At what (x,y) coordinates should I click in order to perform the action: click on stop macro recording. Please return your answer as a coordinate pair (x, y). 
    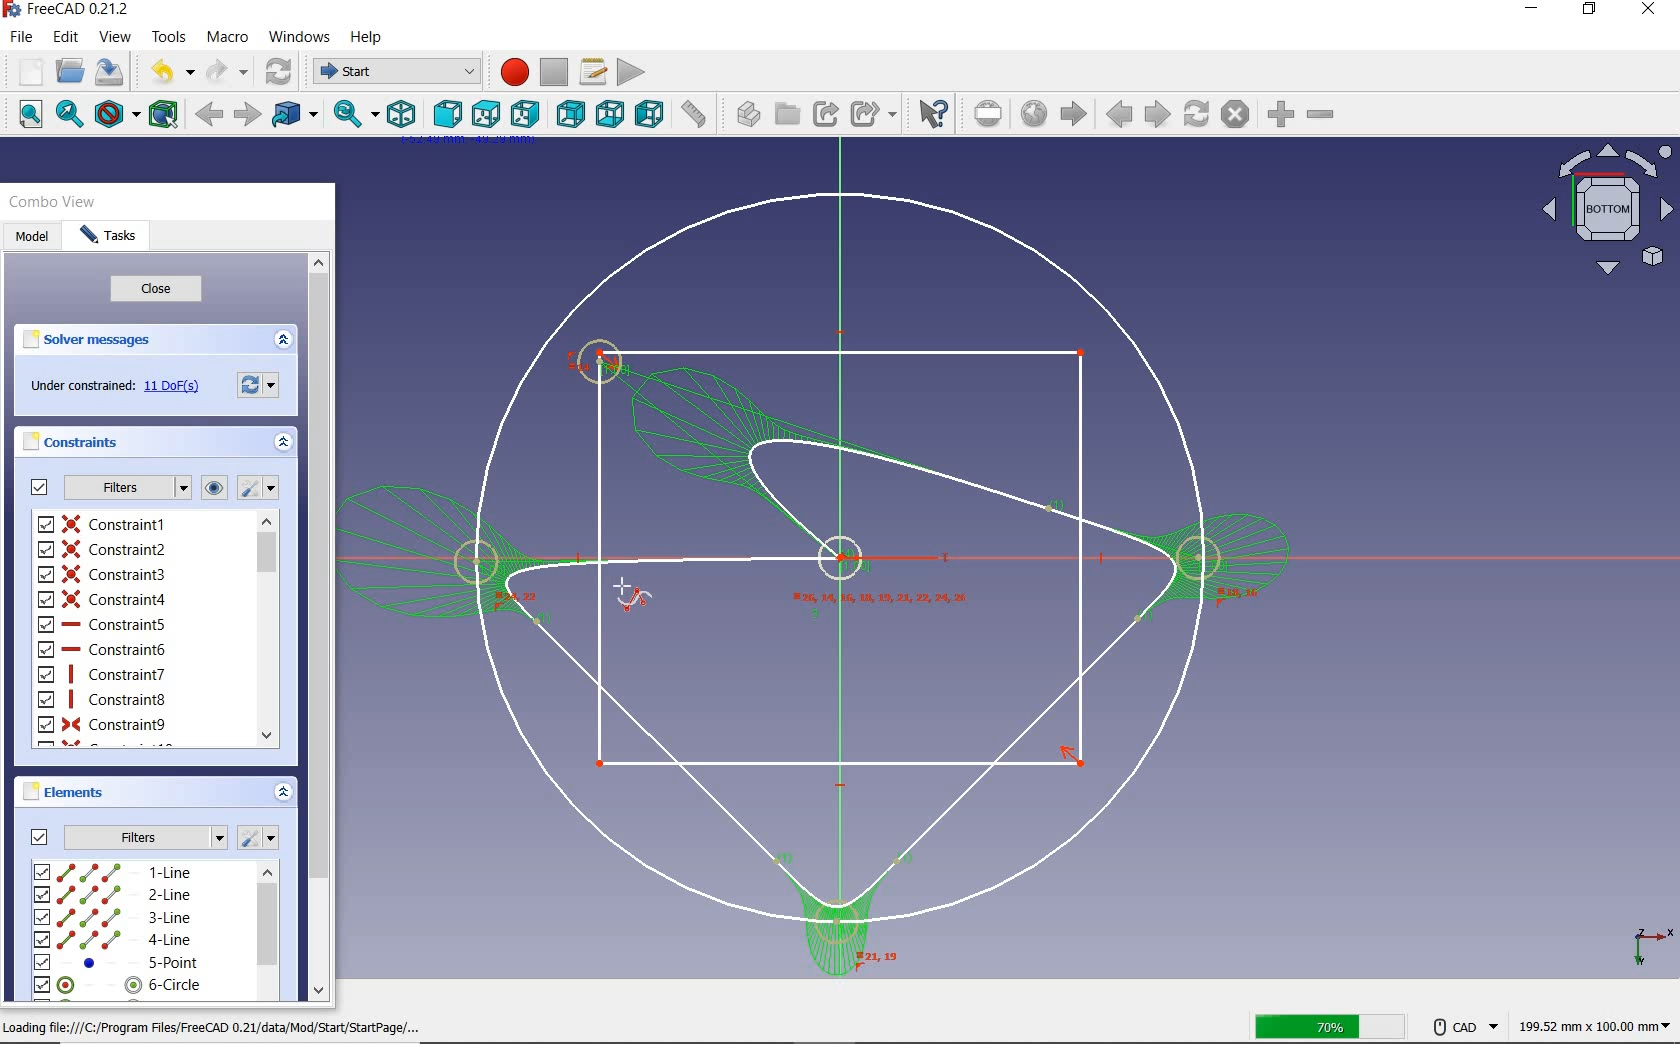
    Looking at the image, I should click on (554, 72).